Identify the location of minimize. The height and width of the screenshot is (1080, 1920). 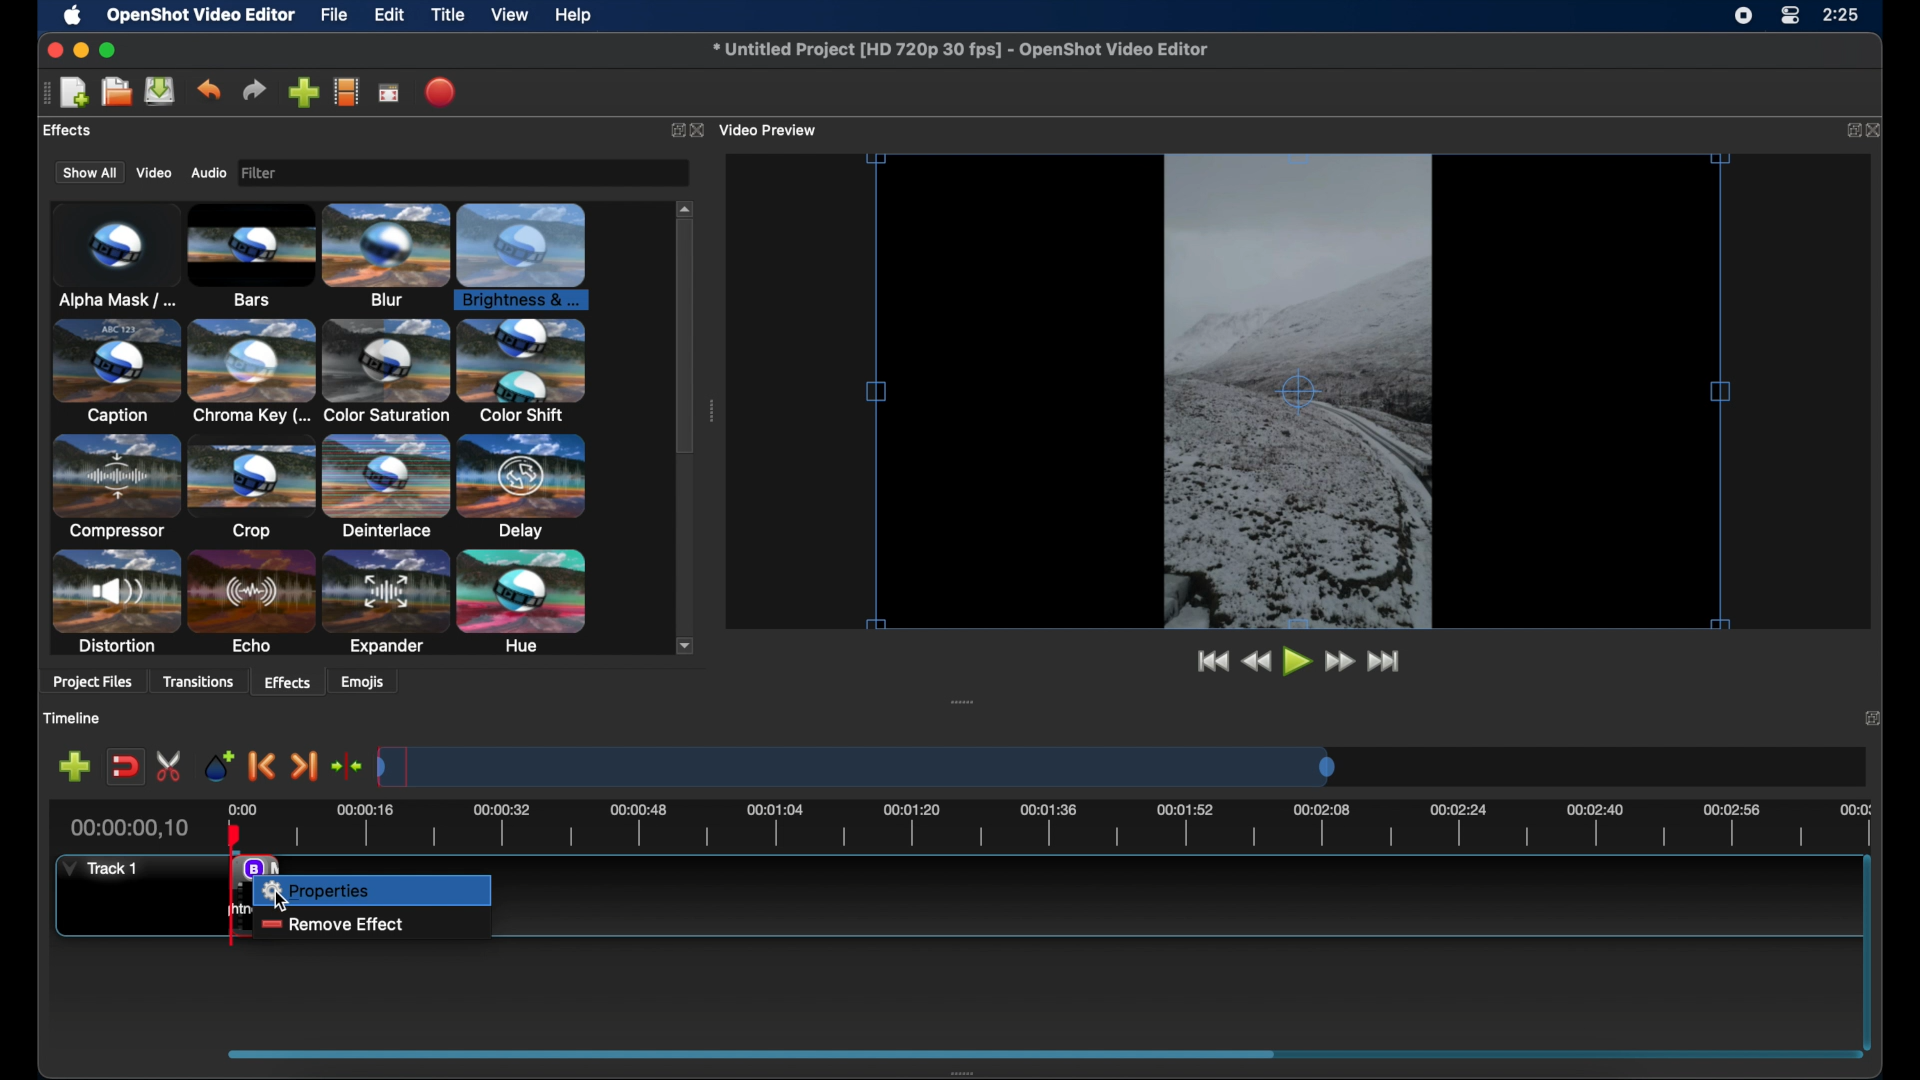
(82, 49).